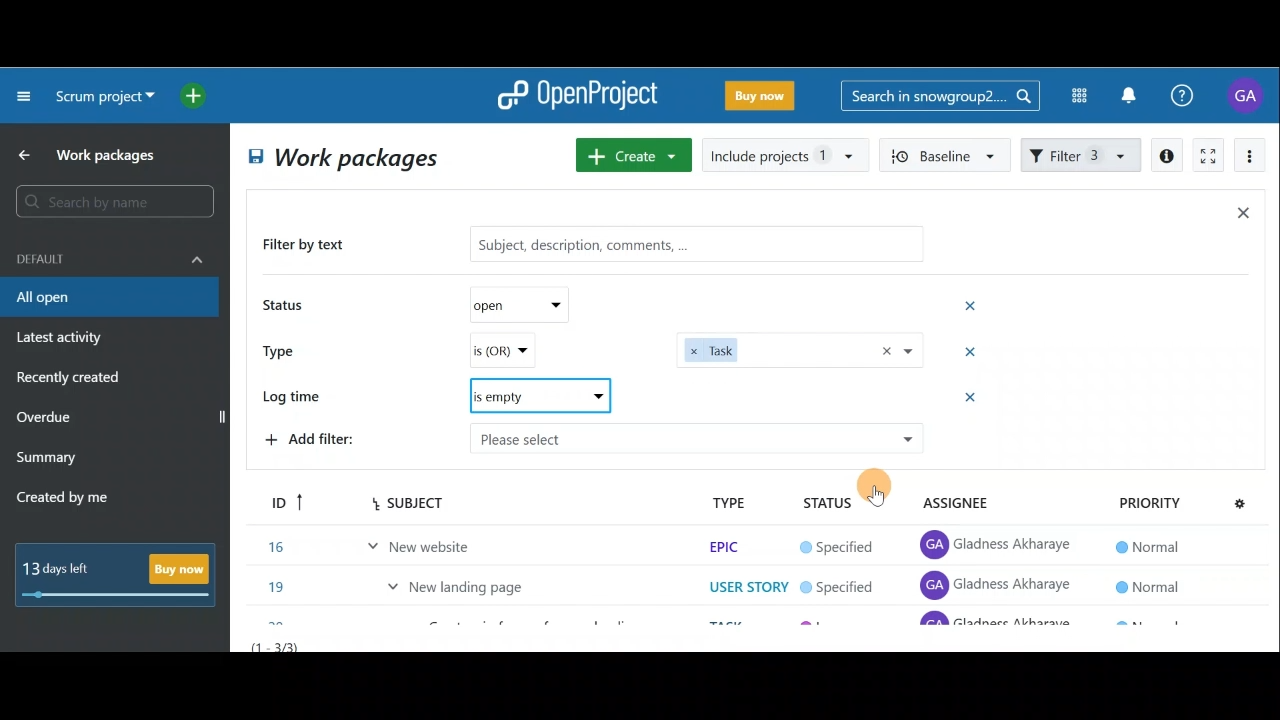 The image size is (1280, 720). I want to click on All open, so click(108, 298).